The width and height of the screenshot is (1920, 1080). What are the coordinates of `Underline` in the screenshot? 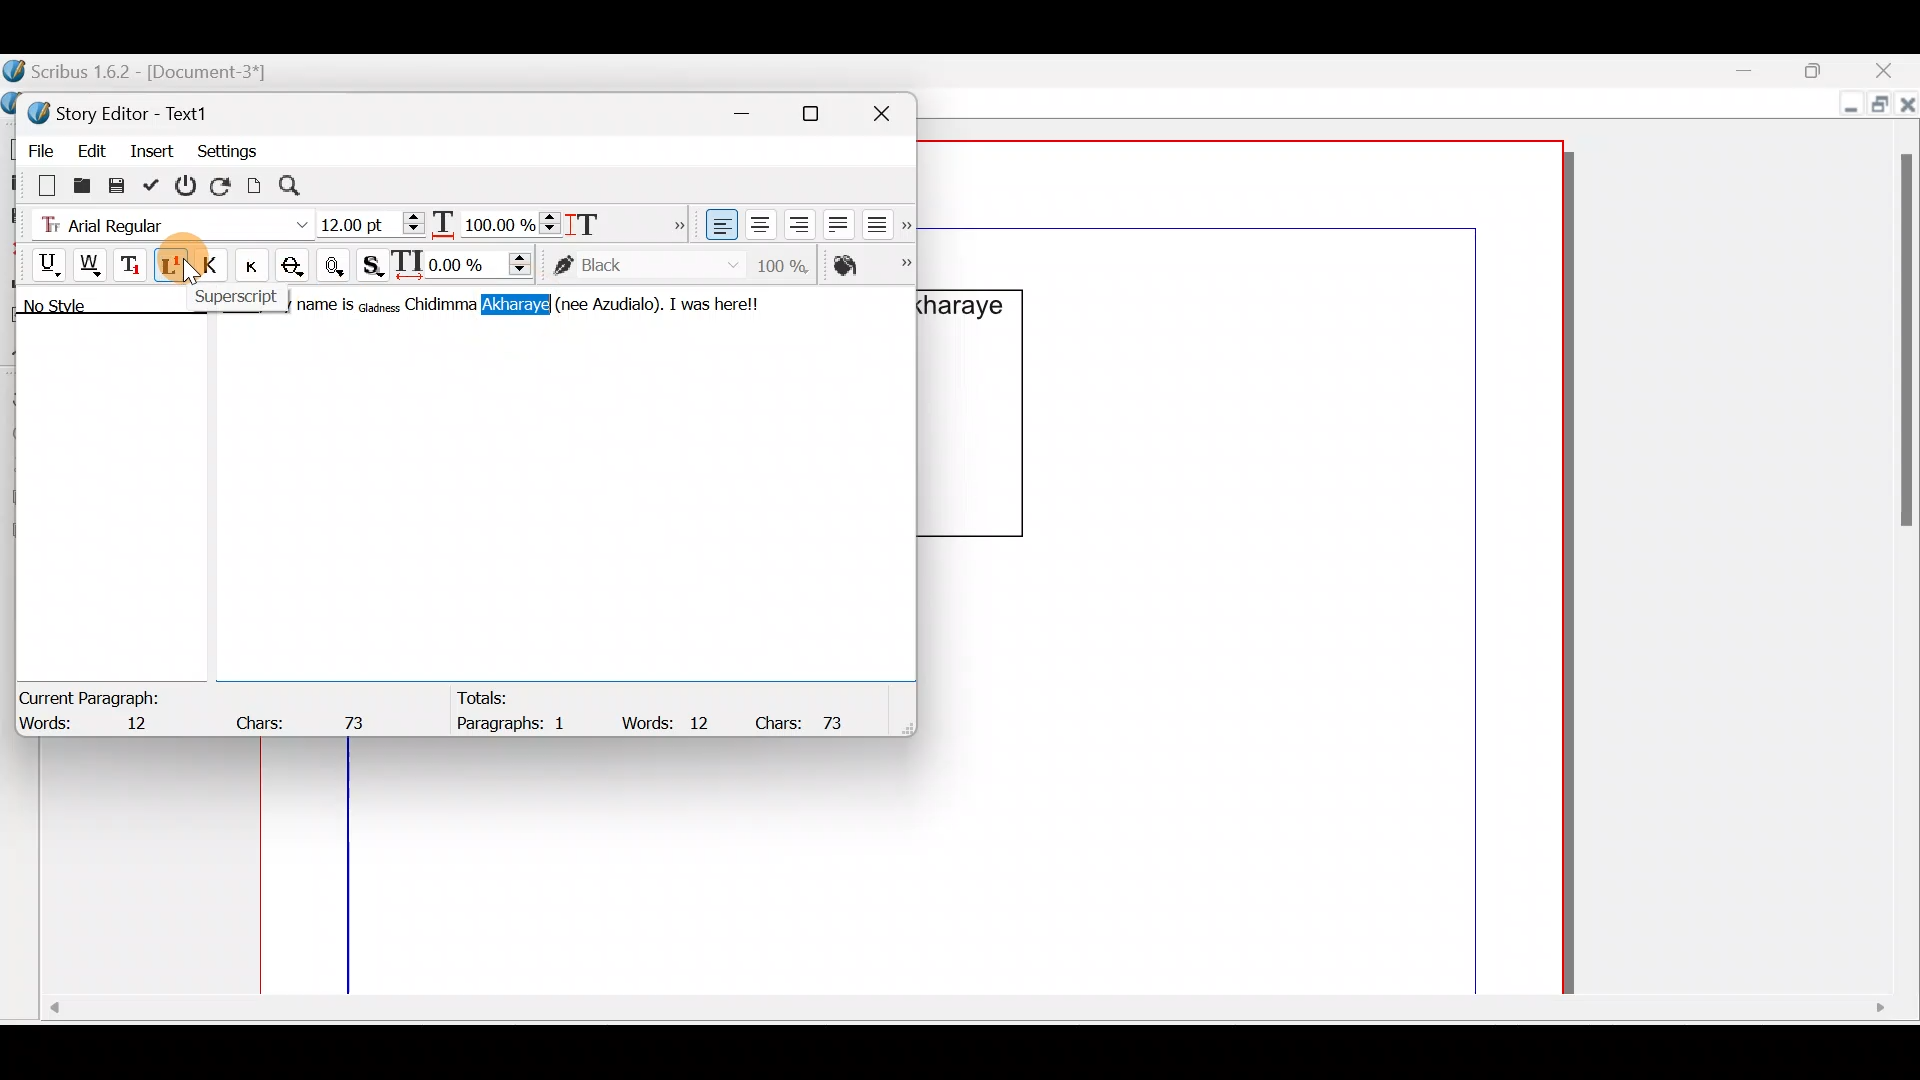 It's located at (39, 262).